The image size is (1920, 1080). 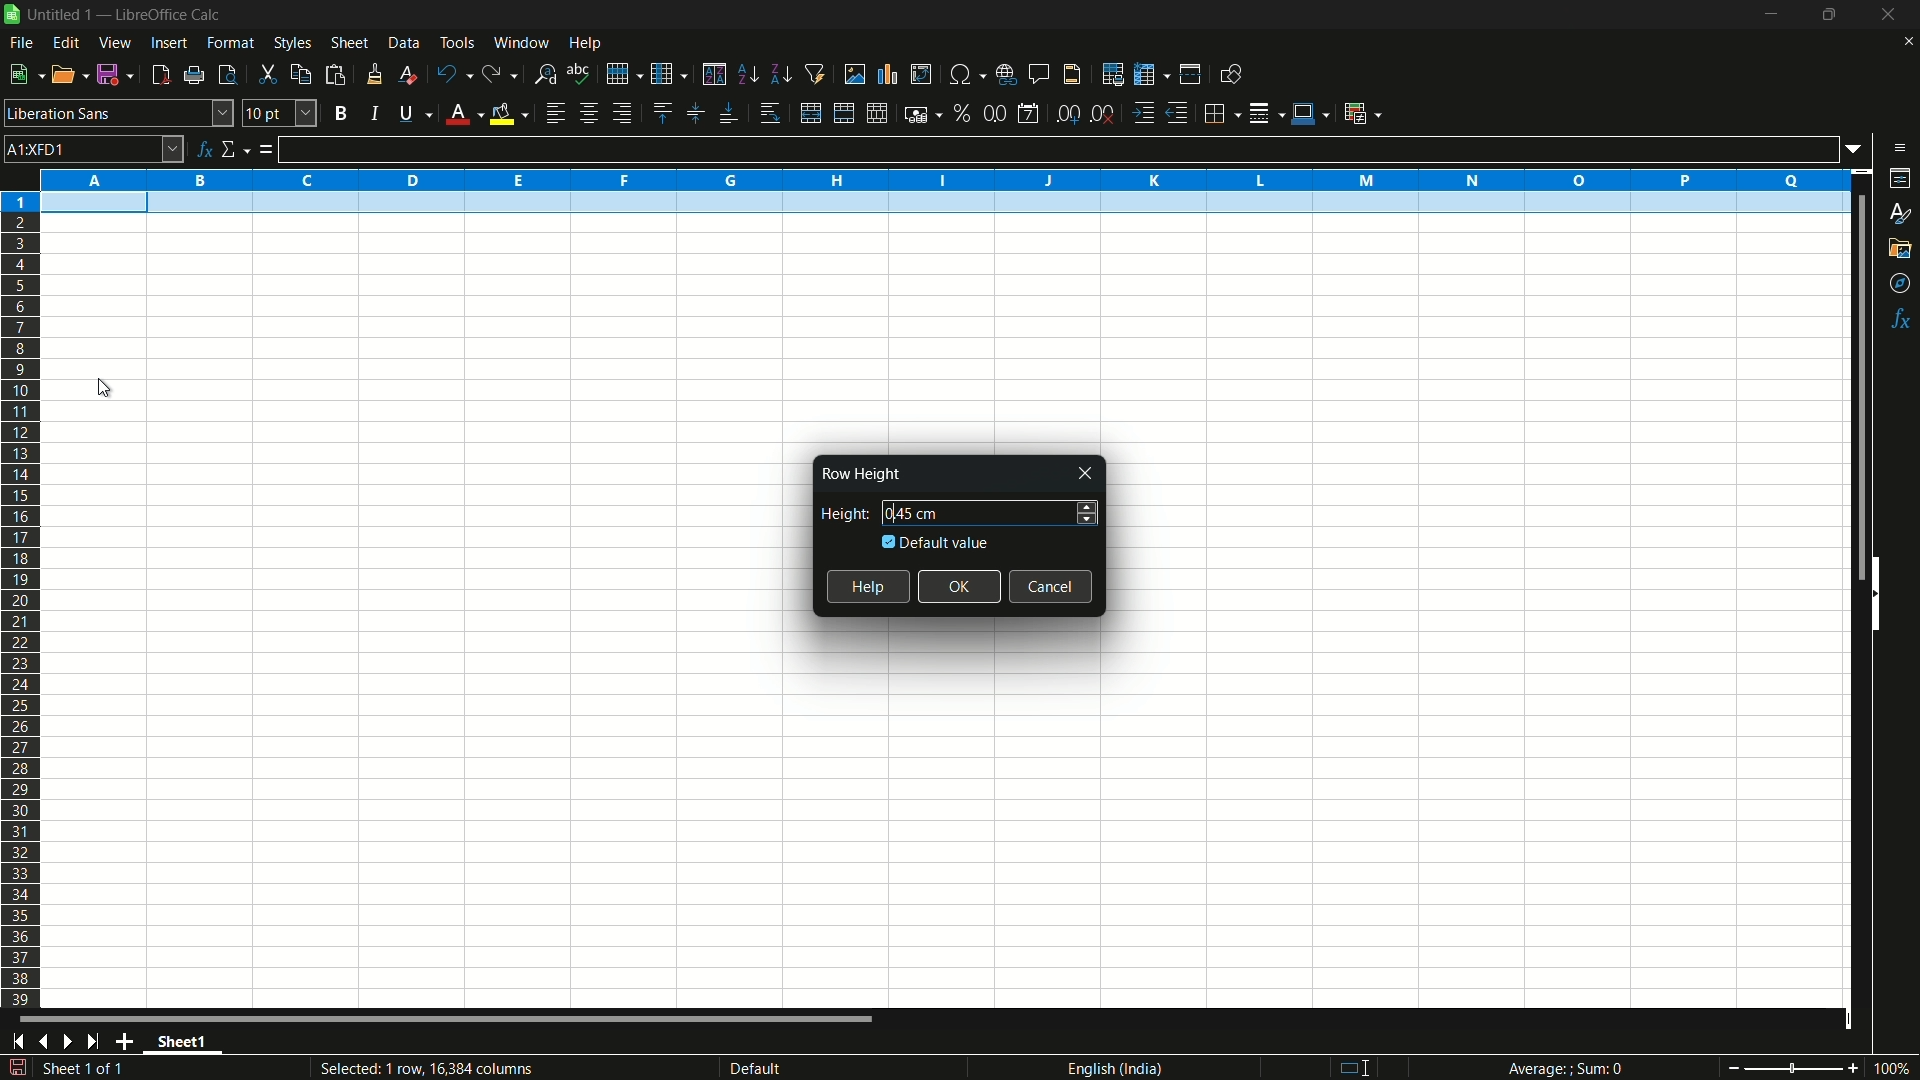 What do you see at coordinates (188, 1044) in the screenshot?
I see `sheet name` at bounding box center [188, 1044].